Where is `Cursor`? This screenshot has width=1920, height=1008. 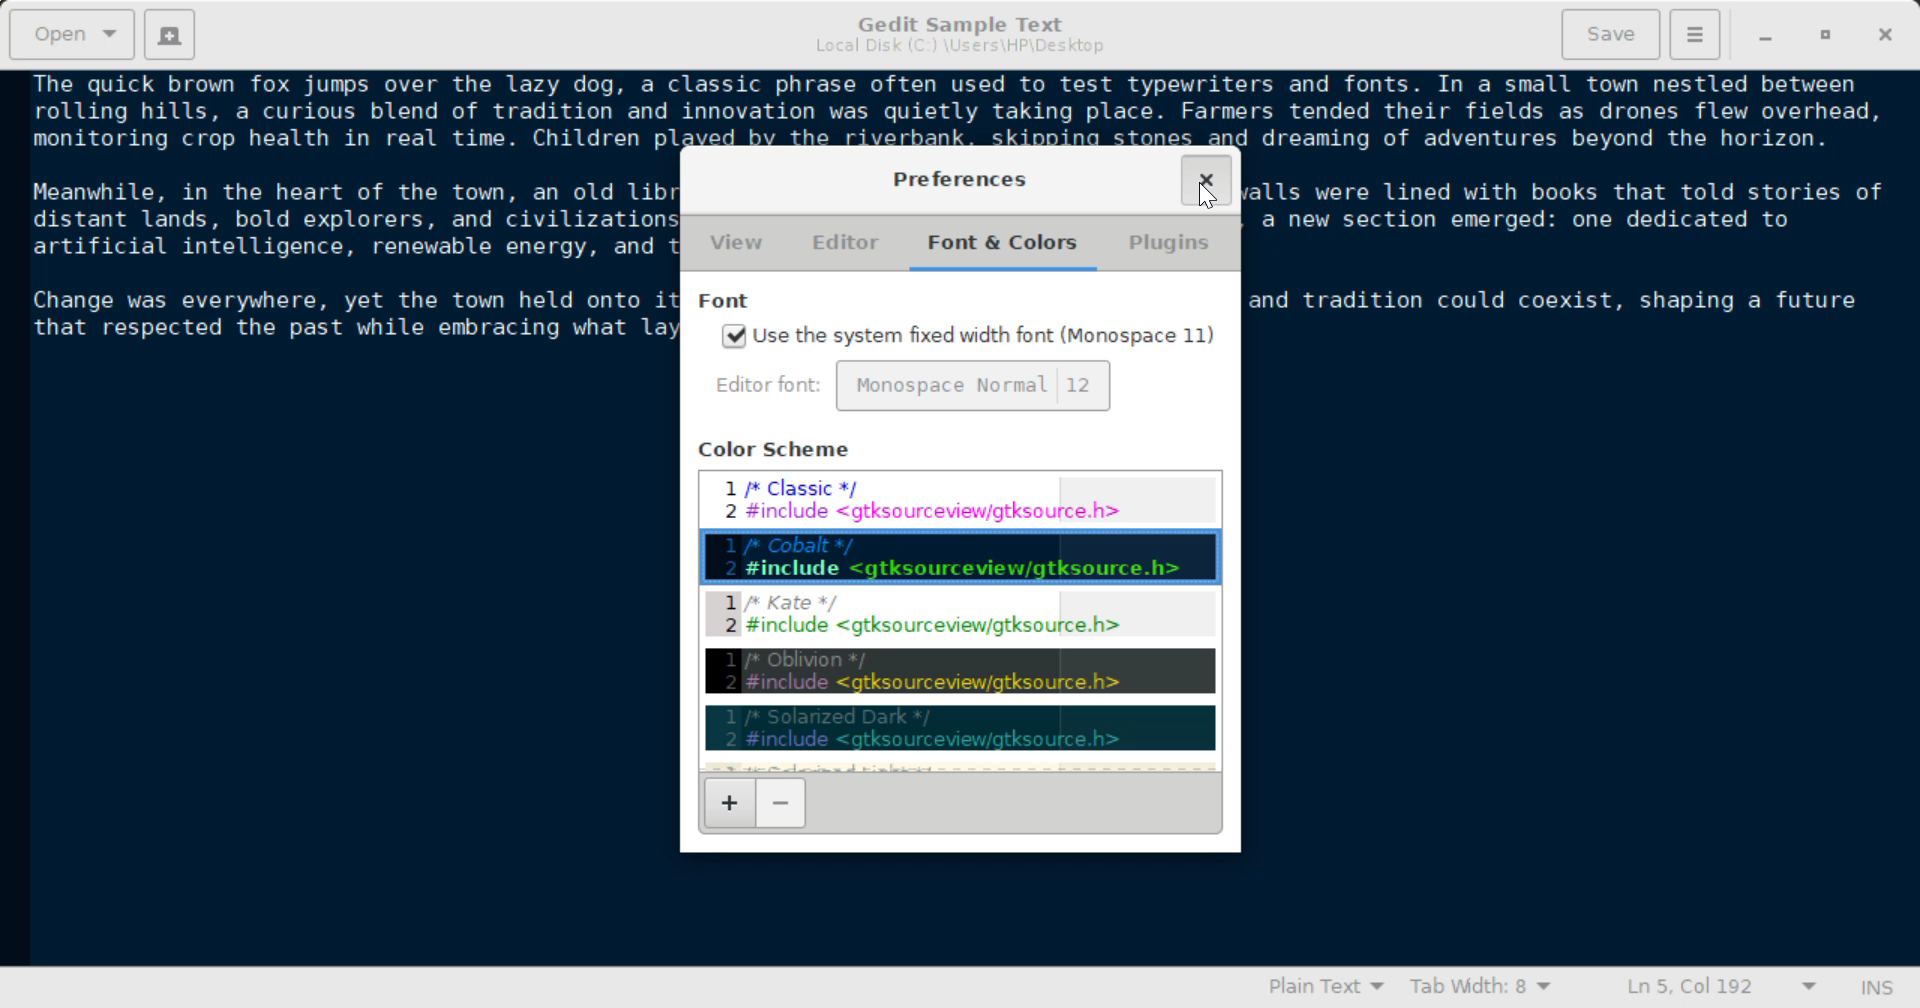
Cursor is located at coordinates (1206, 194).